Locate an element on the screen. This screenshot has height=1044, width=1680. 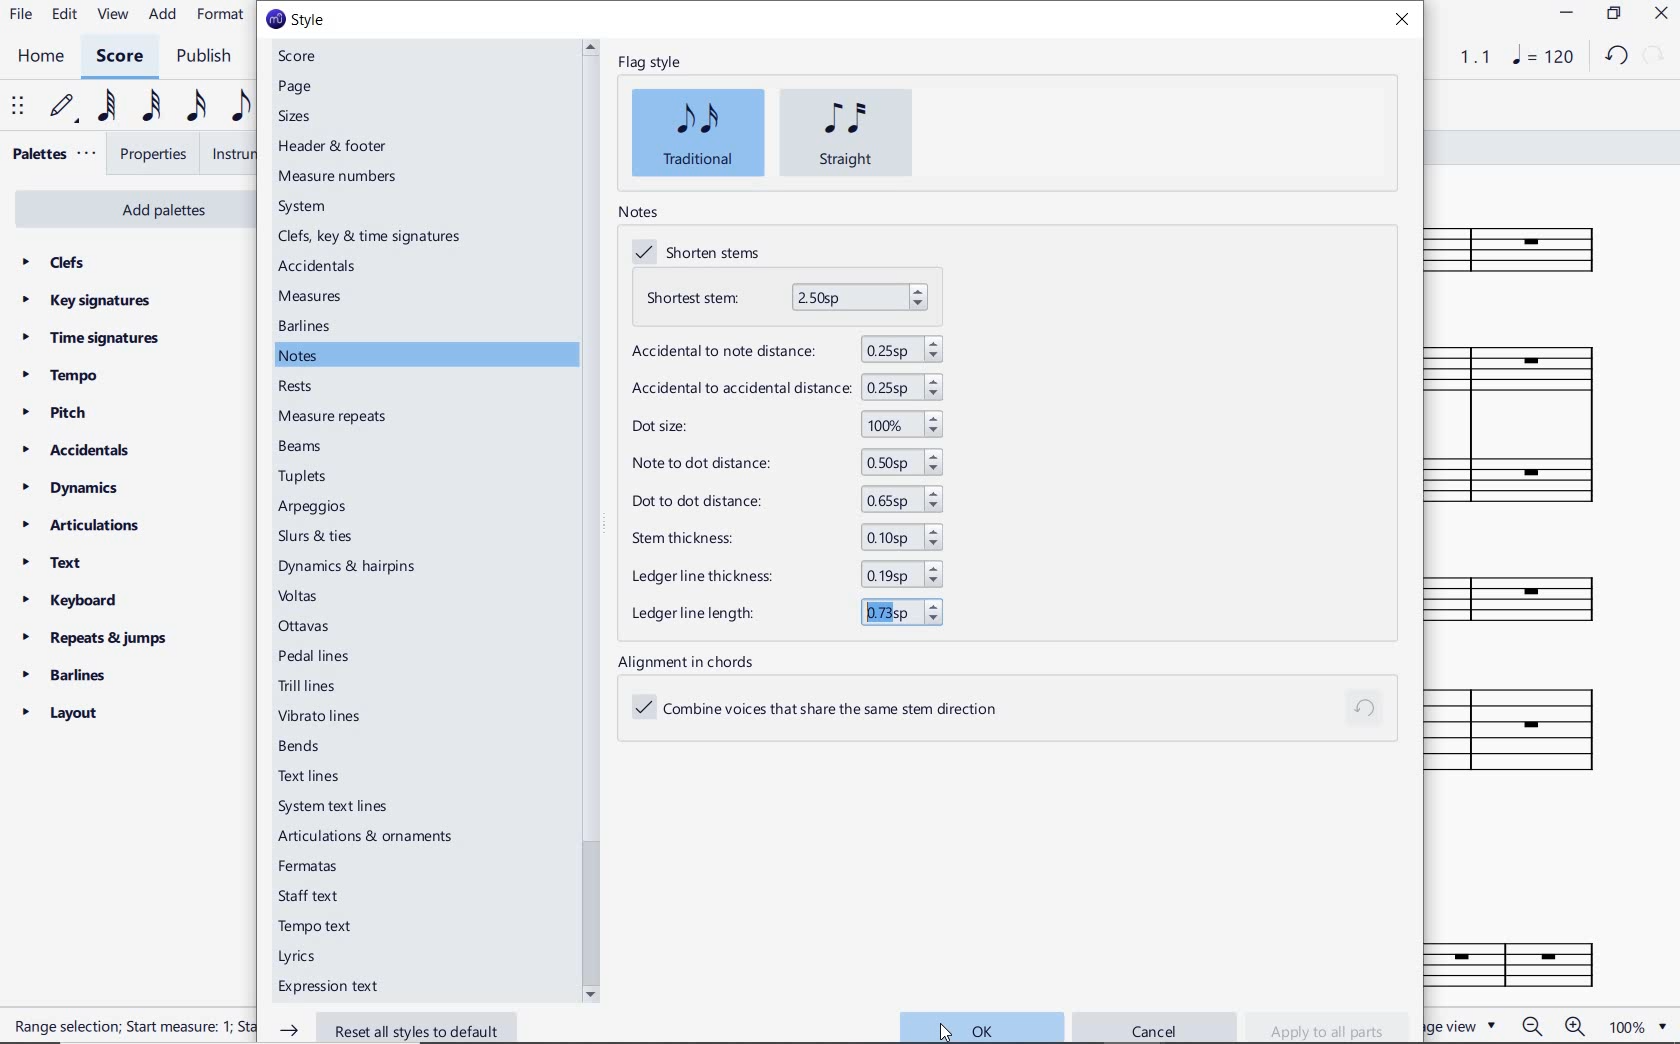
lyrics is located at coordinates (303, 957).